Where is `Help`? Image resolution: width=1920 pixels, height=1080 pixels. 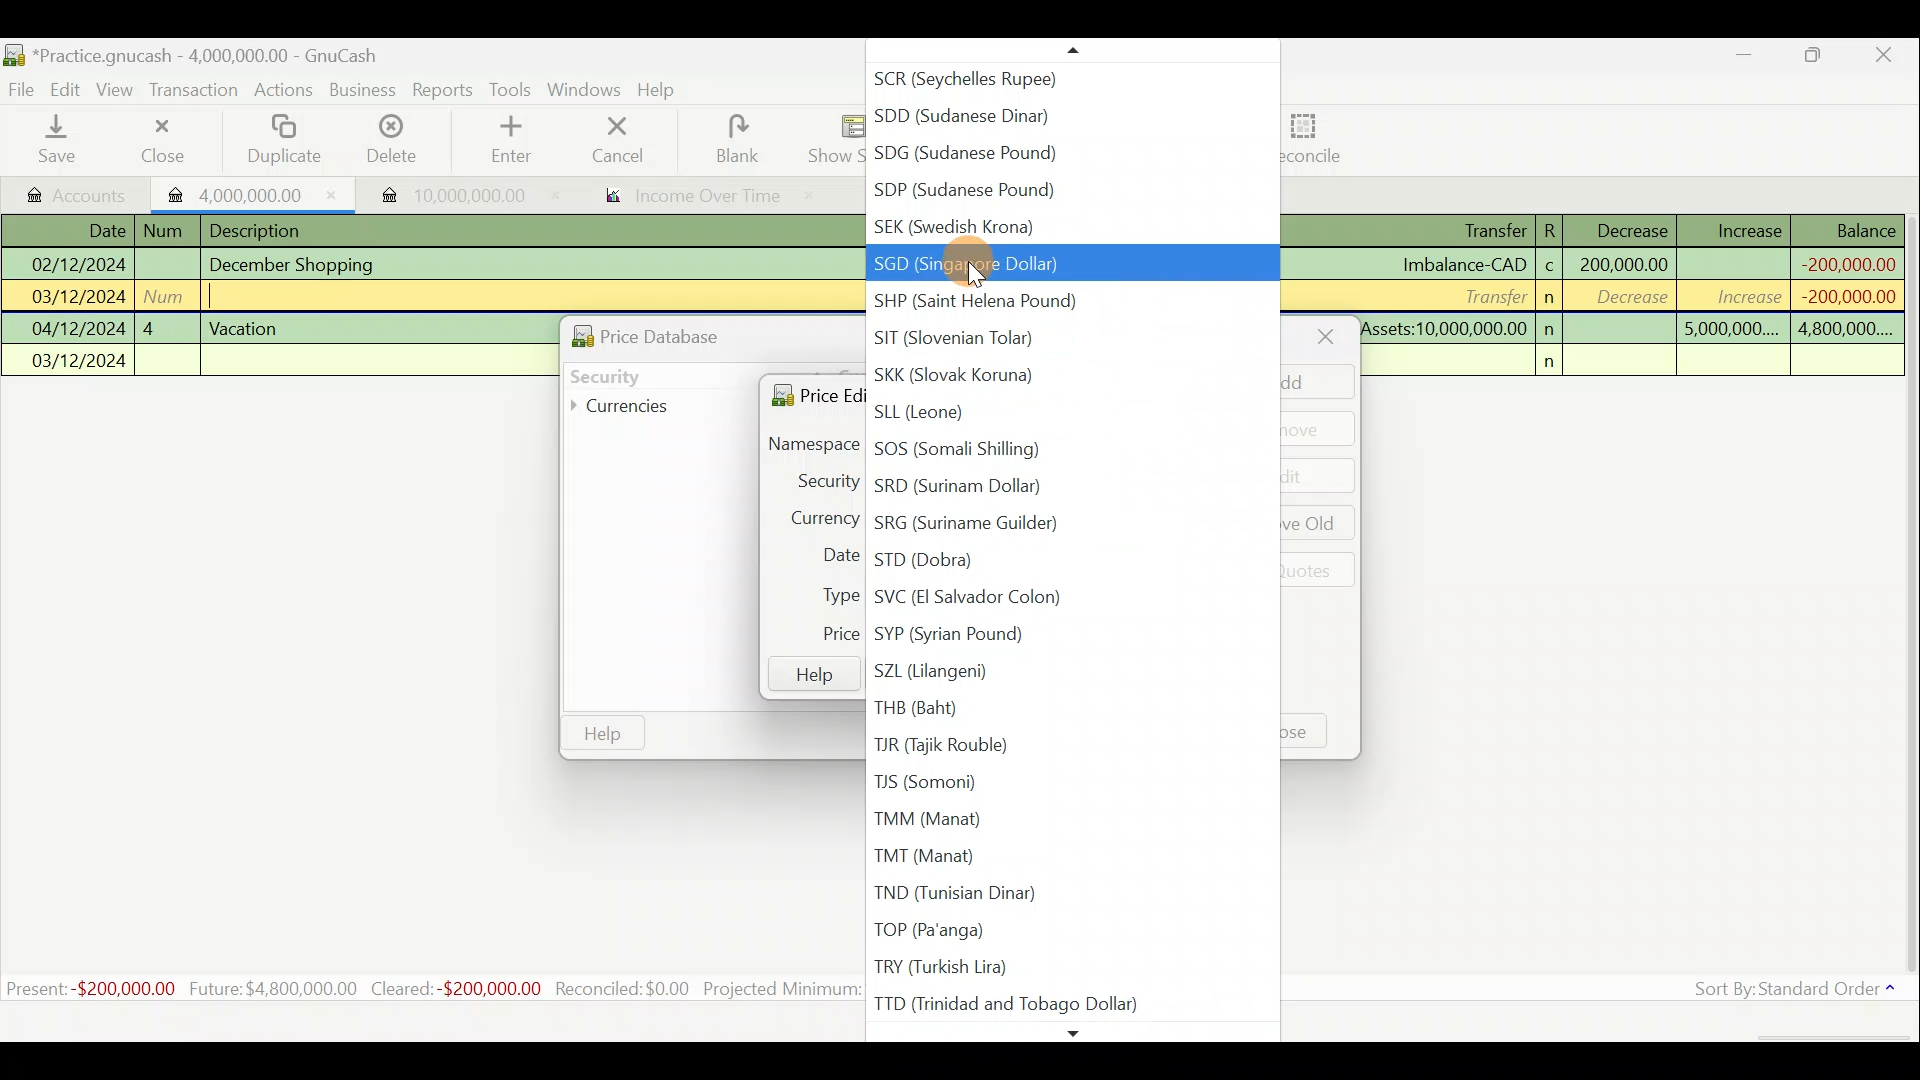
Help is located at coordinates (664, 92).